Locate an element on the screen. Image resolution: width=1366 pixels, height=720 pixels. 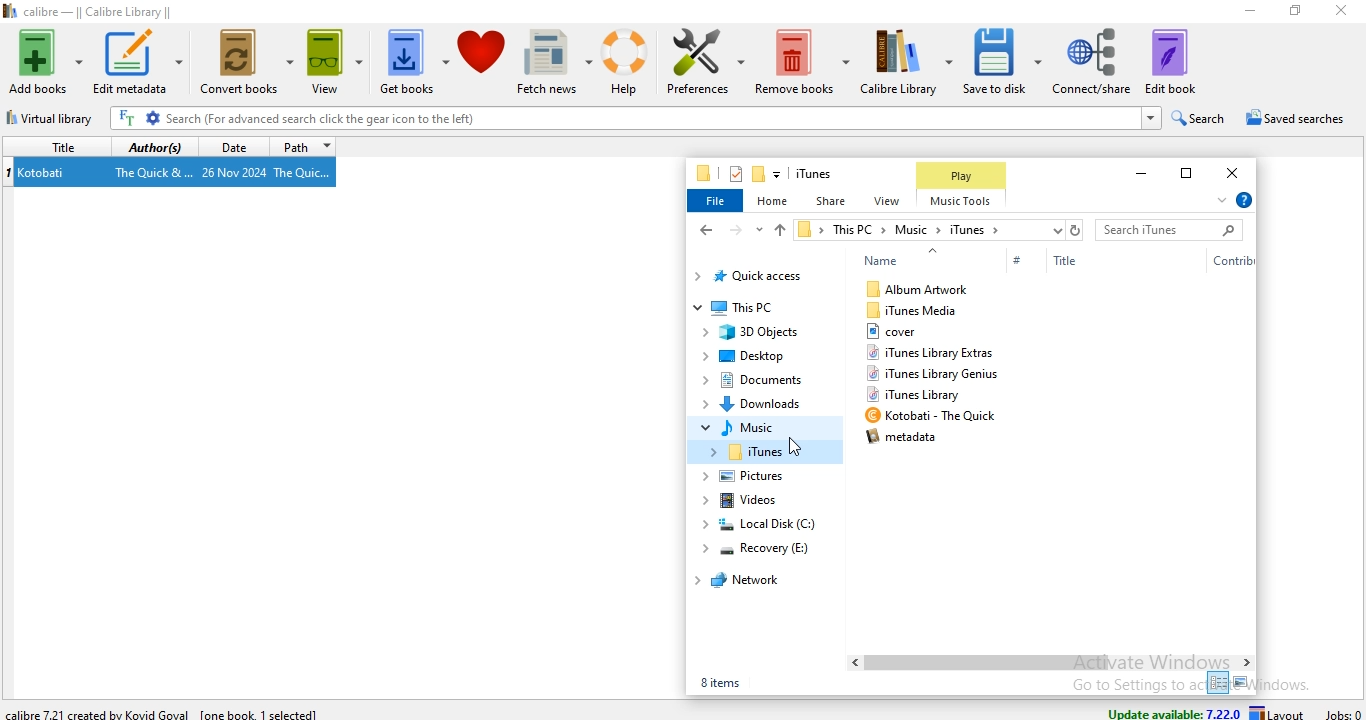
fetch news is located at coordinates (554, 60).